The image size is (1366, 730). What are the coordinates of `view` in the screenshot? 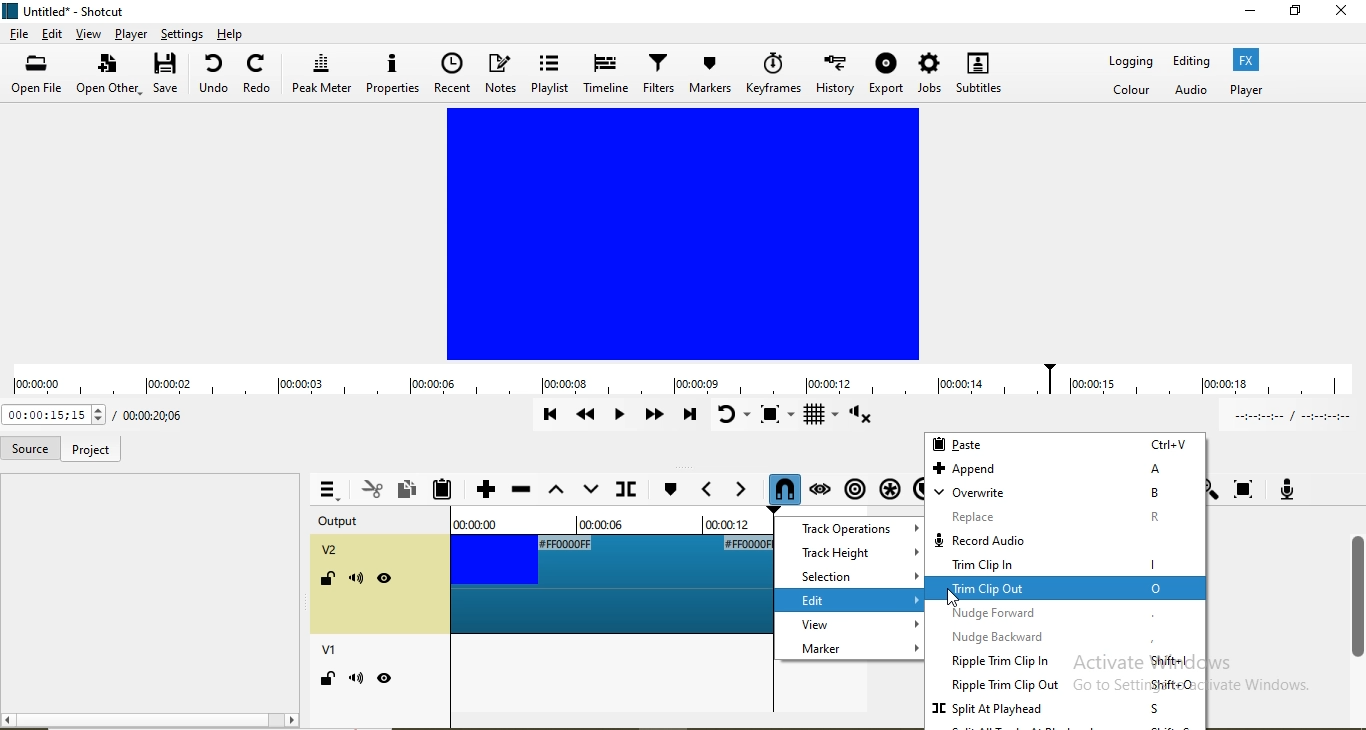 It's located at (849, 627).